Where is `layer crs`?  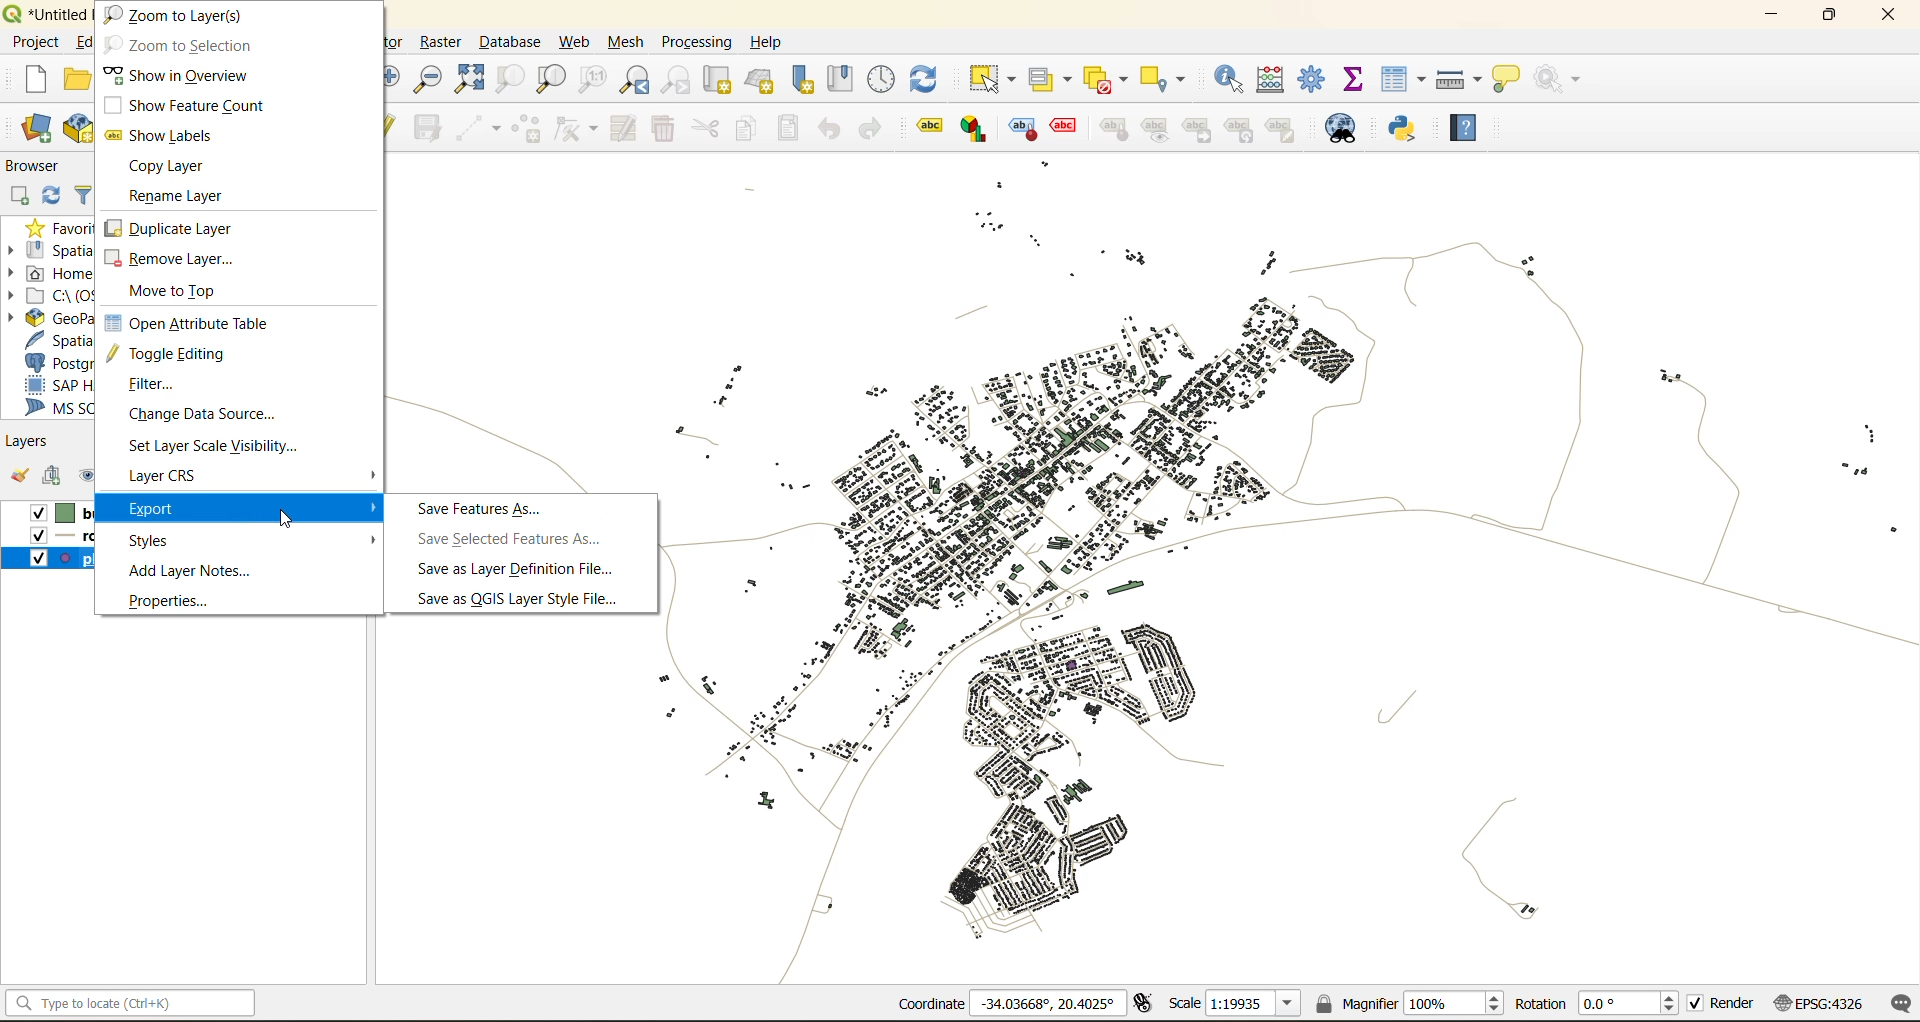
layer crs is located at coordinates (180, 477).